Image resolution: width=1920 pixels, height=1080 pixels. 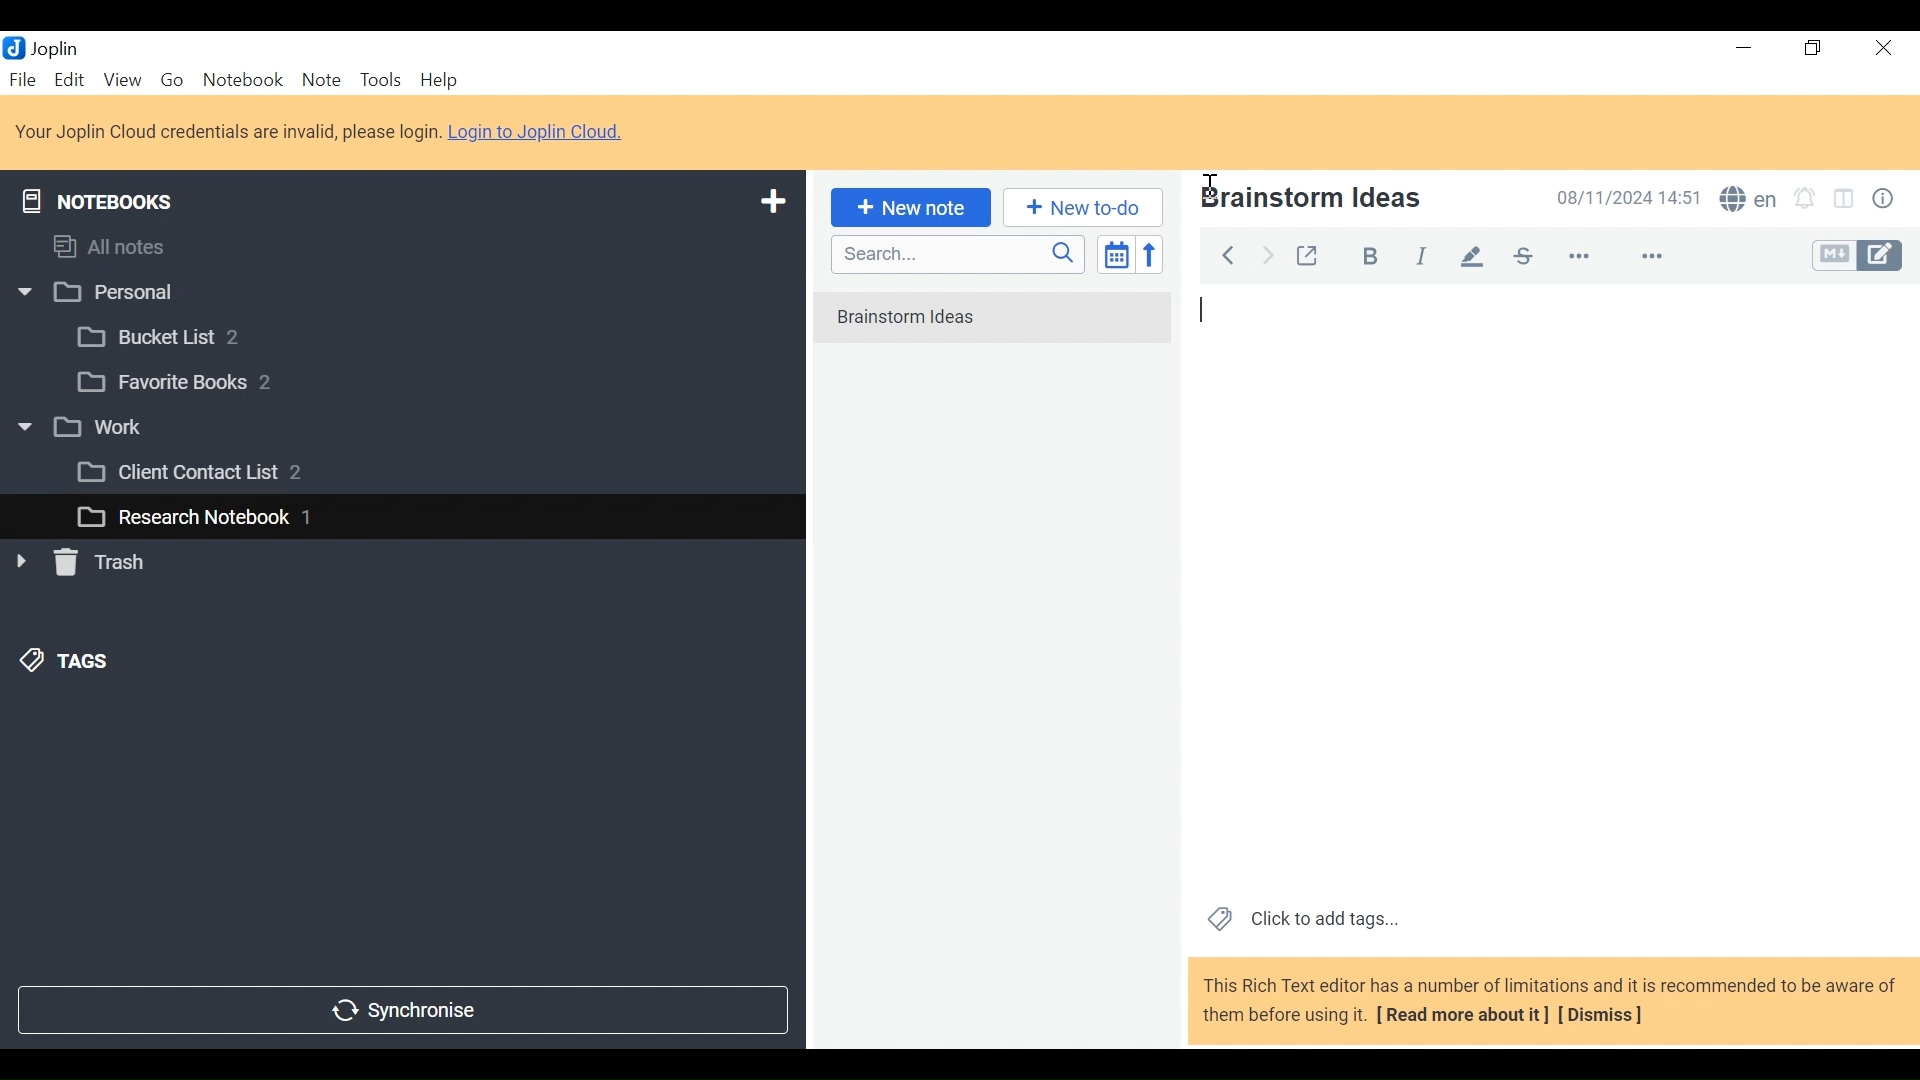 What do you see at coordinates (87, 663) in the screenshot?
I see `&) TAGS` at bounding box center [87, 663].